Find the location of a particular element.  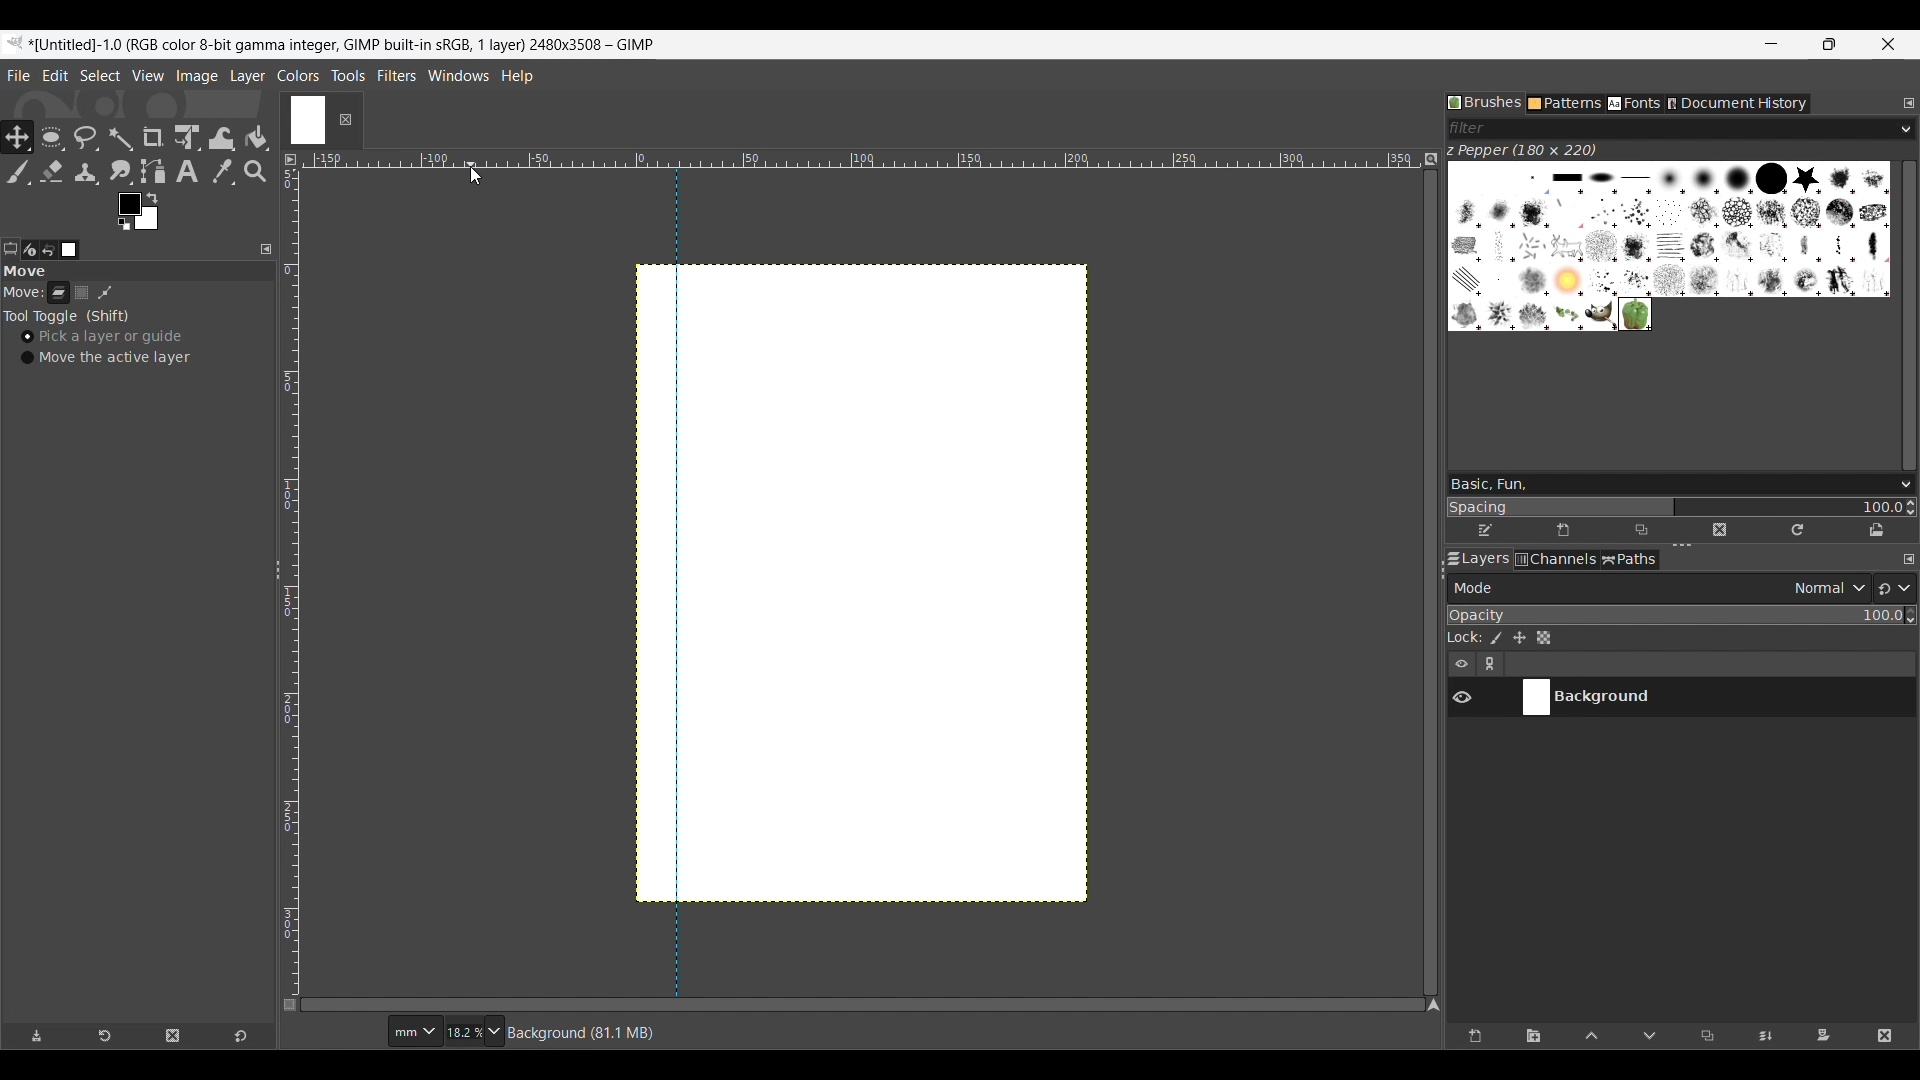

Channels tab is located at coordinates (1556, 559).